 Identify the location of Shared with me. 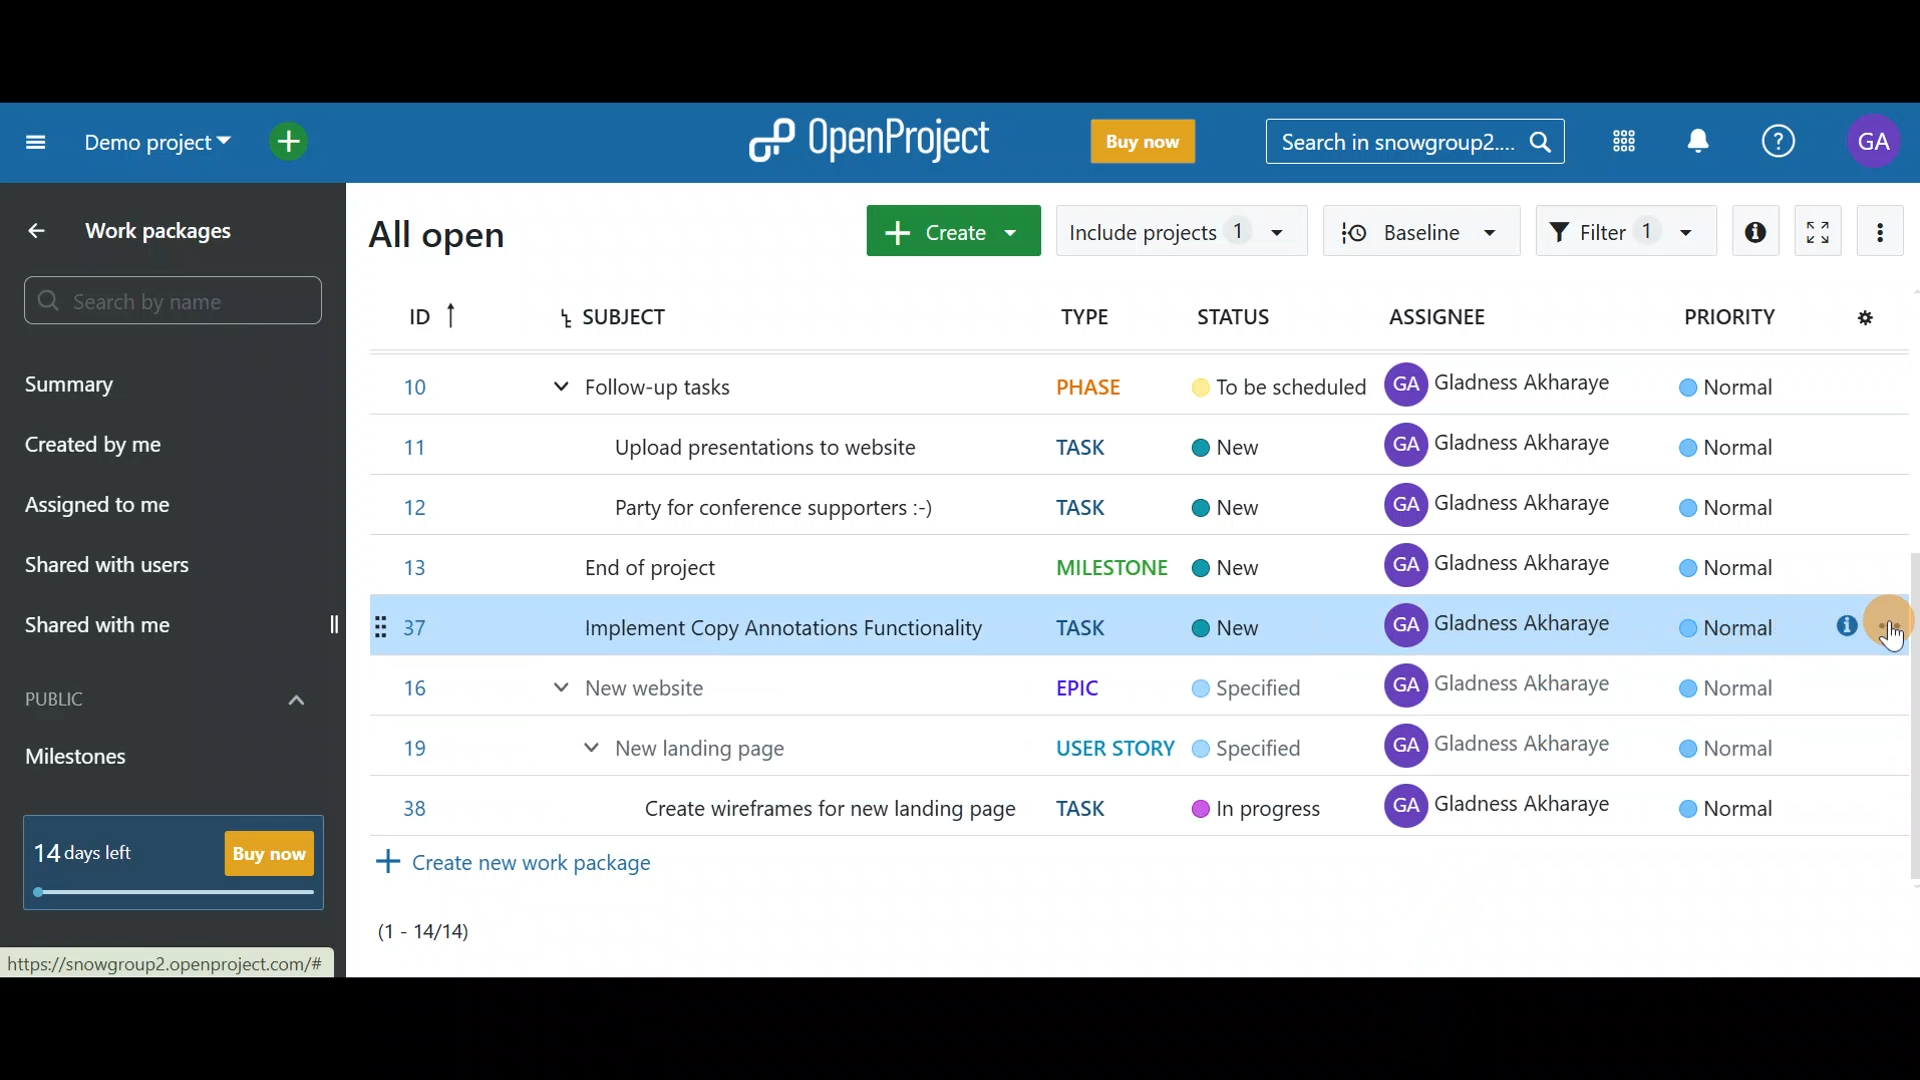
(182, 627).